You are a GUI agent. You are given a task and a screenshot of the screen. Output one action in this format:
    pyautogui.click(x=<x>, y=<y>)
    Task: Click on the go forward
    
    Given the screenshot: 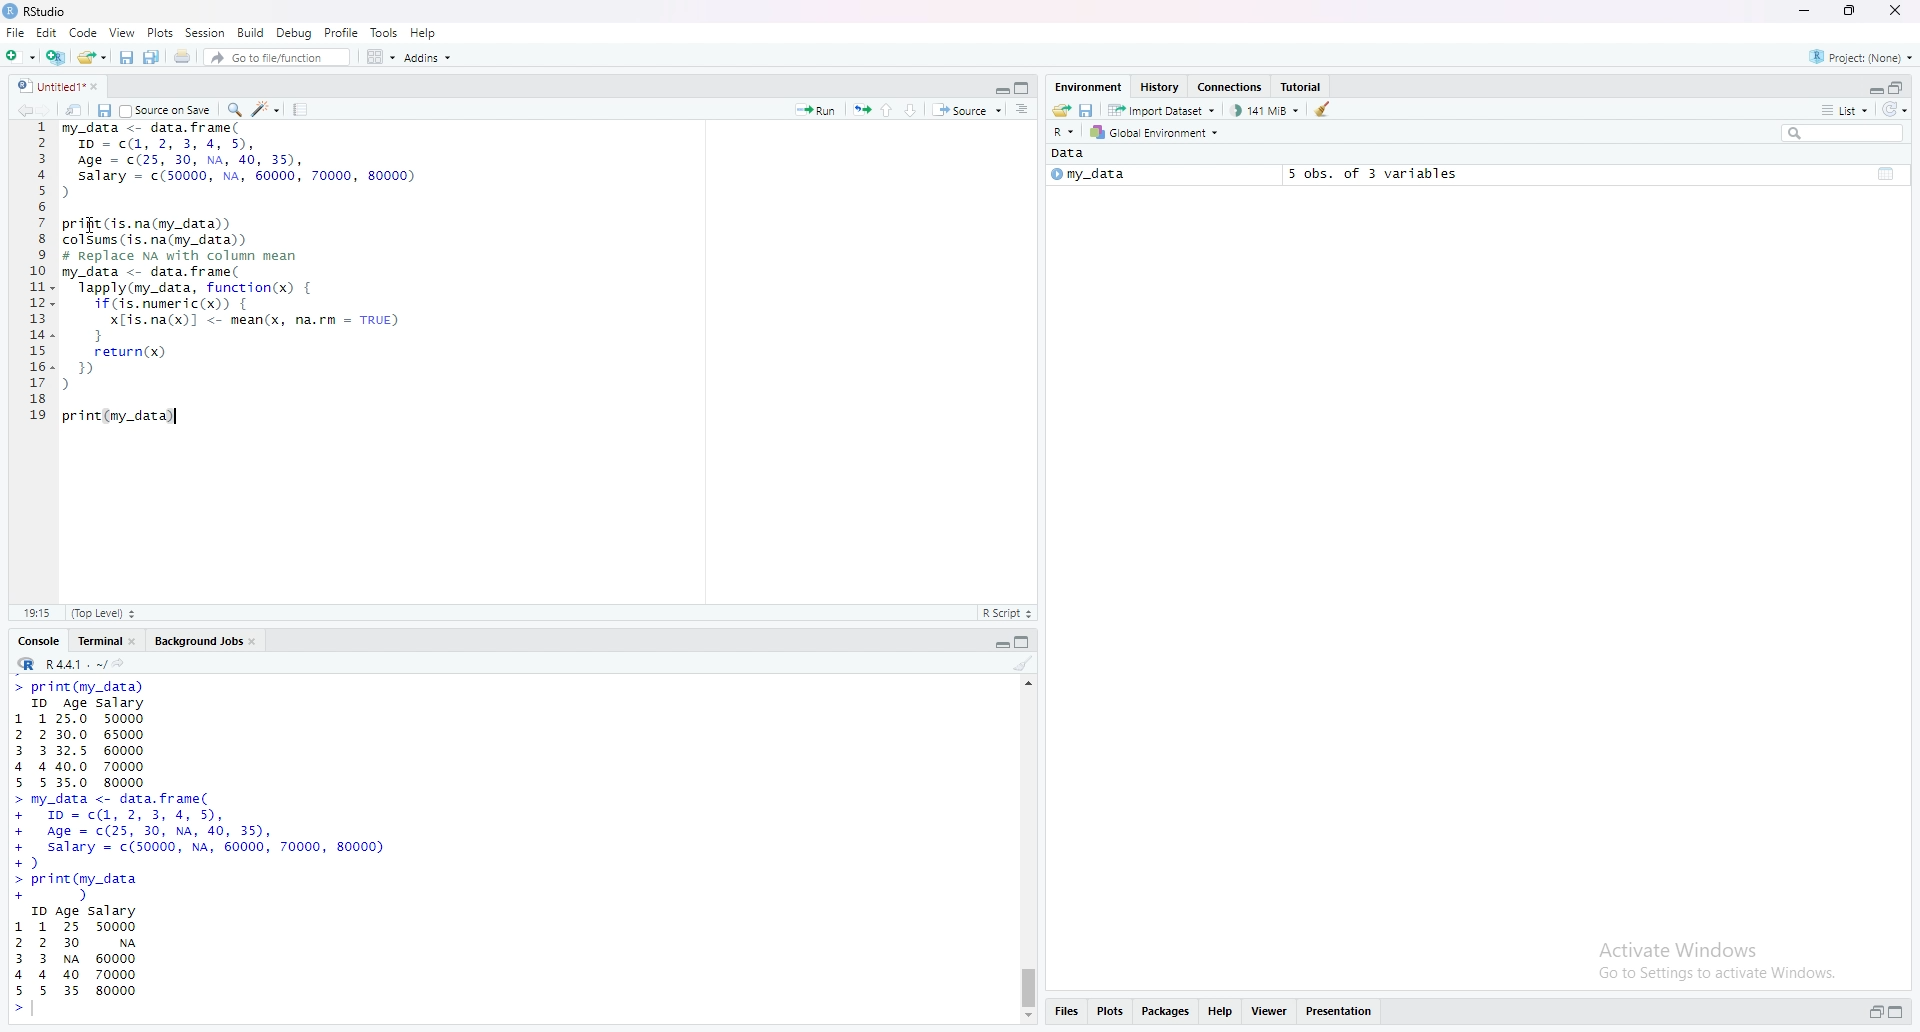 What is the action you would take?
    pyautogui.click(x=46, y=110)
    